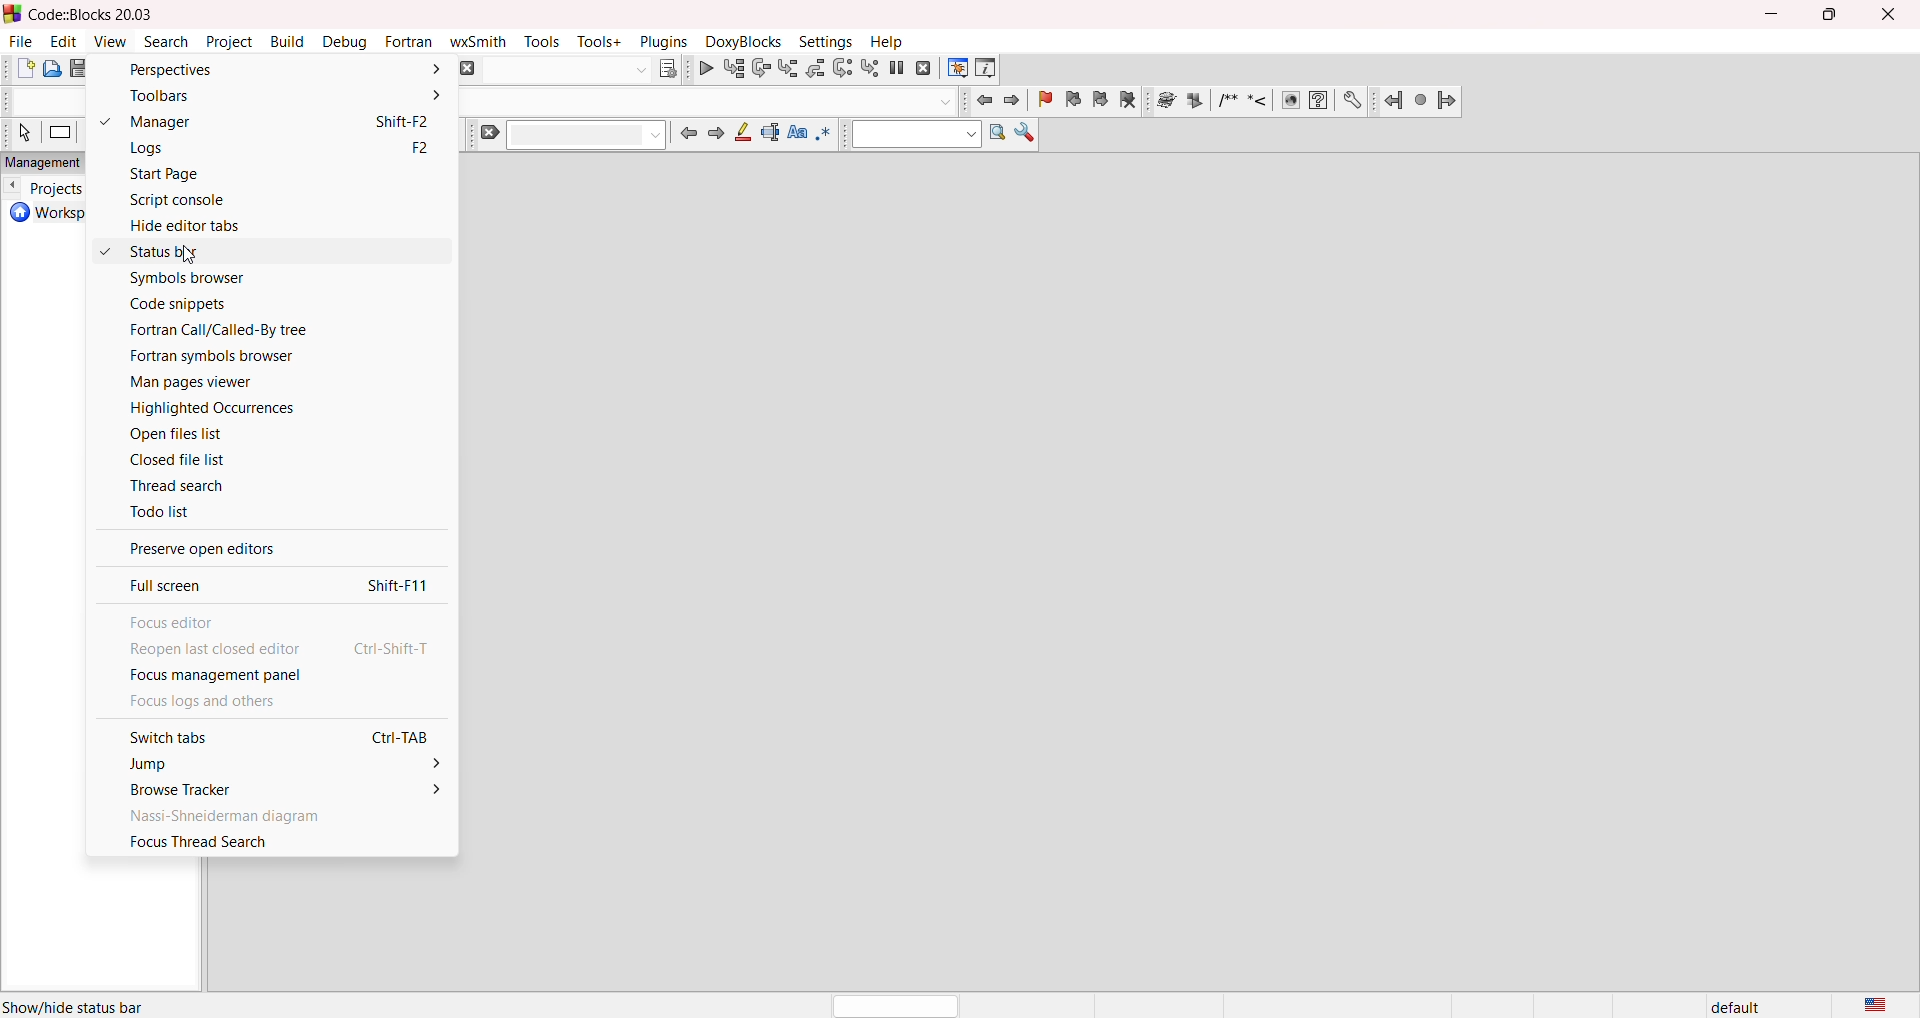 The width and height of the screenshot is (1920, 1018). What do you see at coordinates (113, 44) in the screenshot?
I see `view` at bounding box center [113, 44].